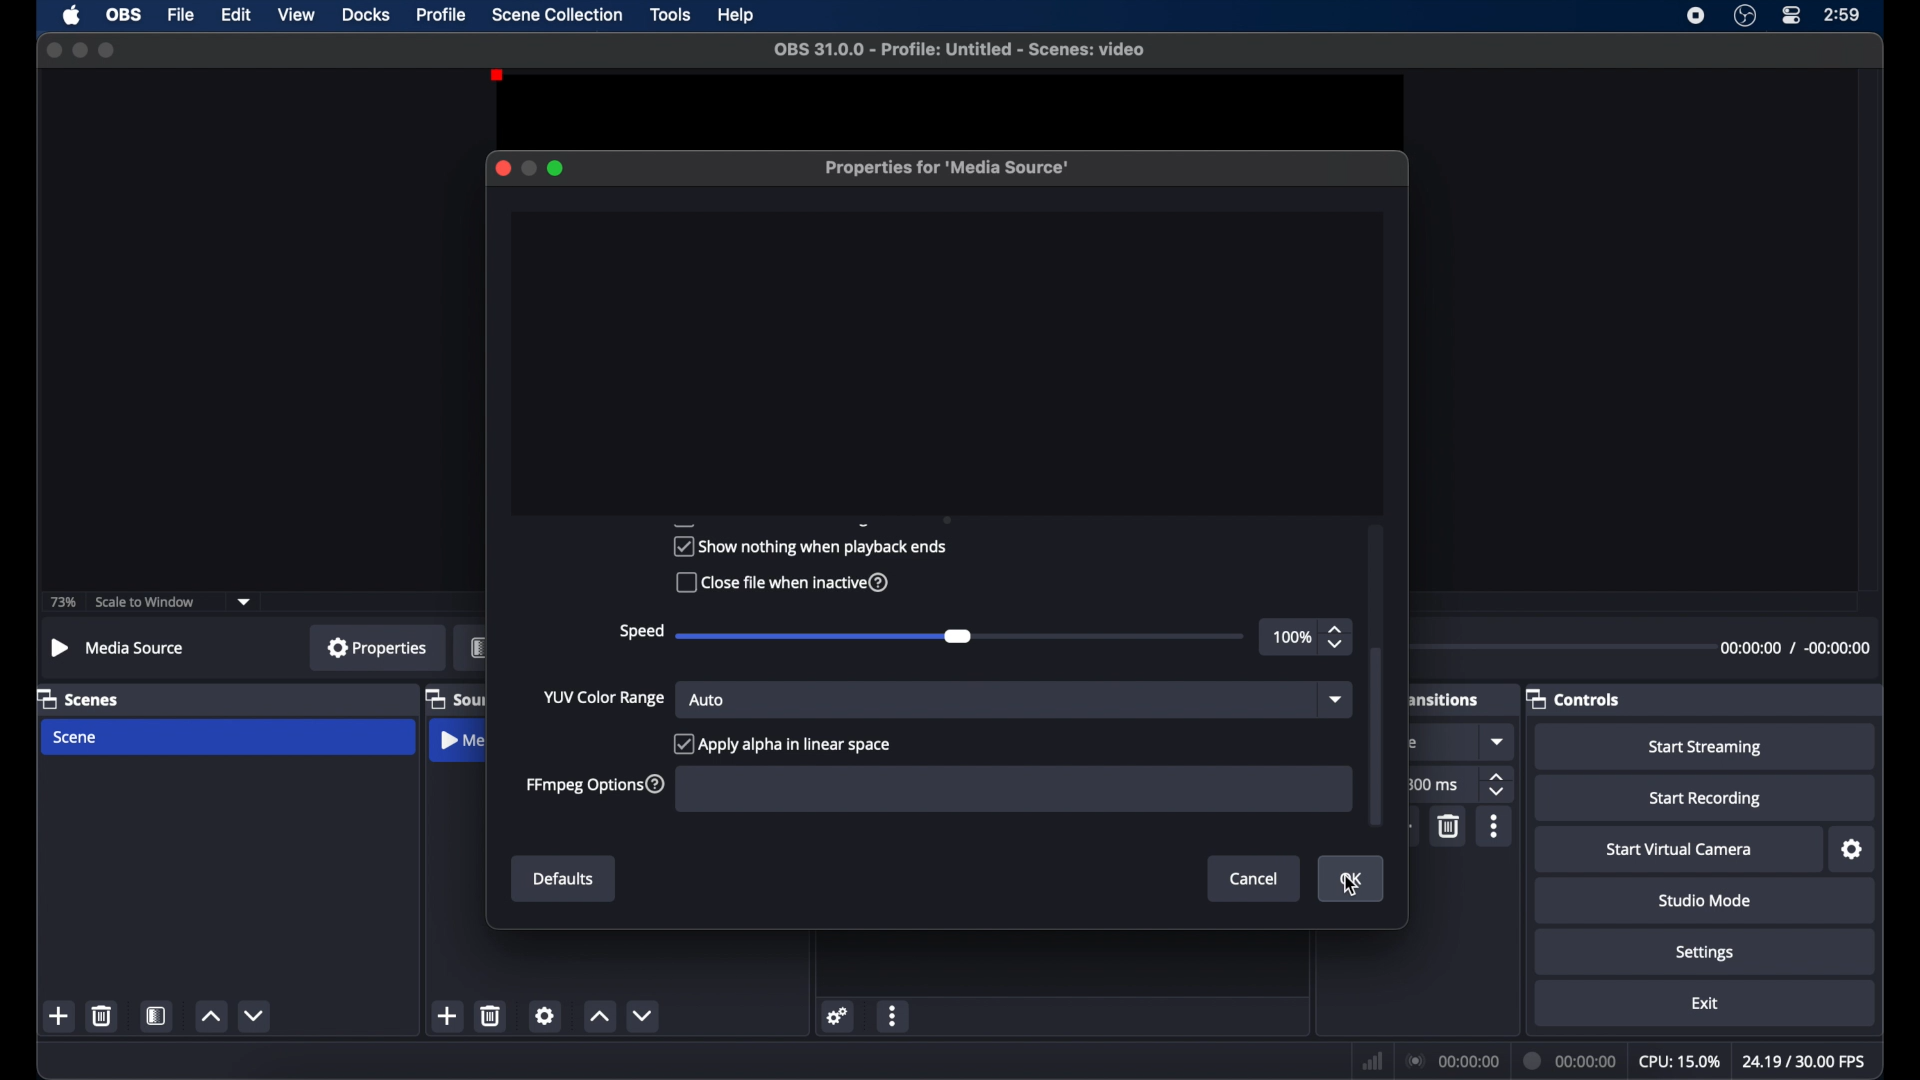 The width and height of the screenshot is (1920, 1080). What do you see at coordinates (148, 601) in the screenshot?
I see `scale to window` at bounding box center [148, 601].